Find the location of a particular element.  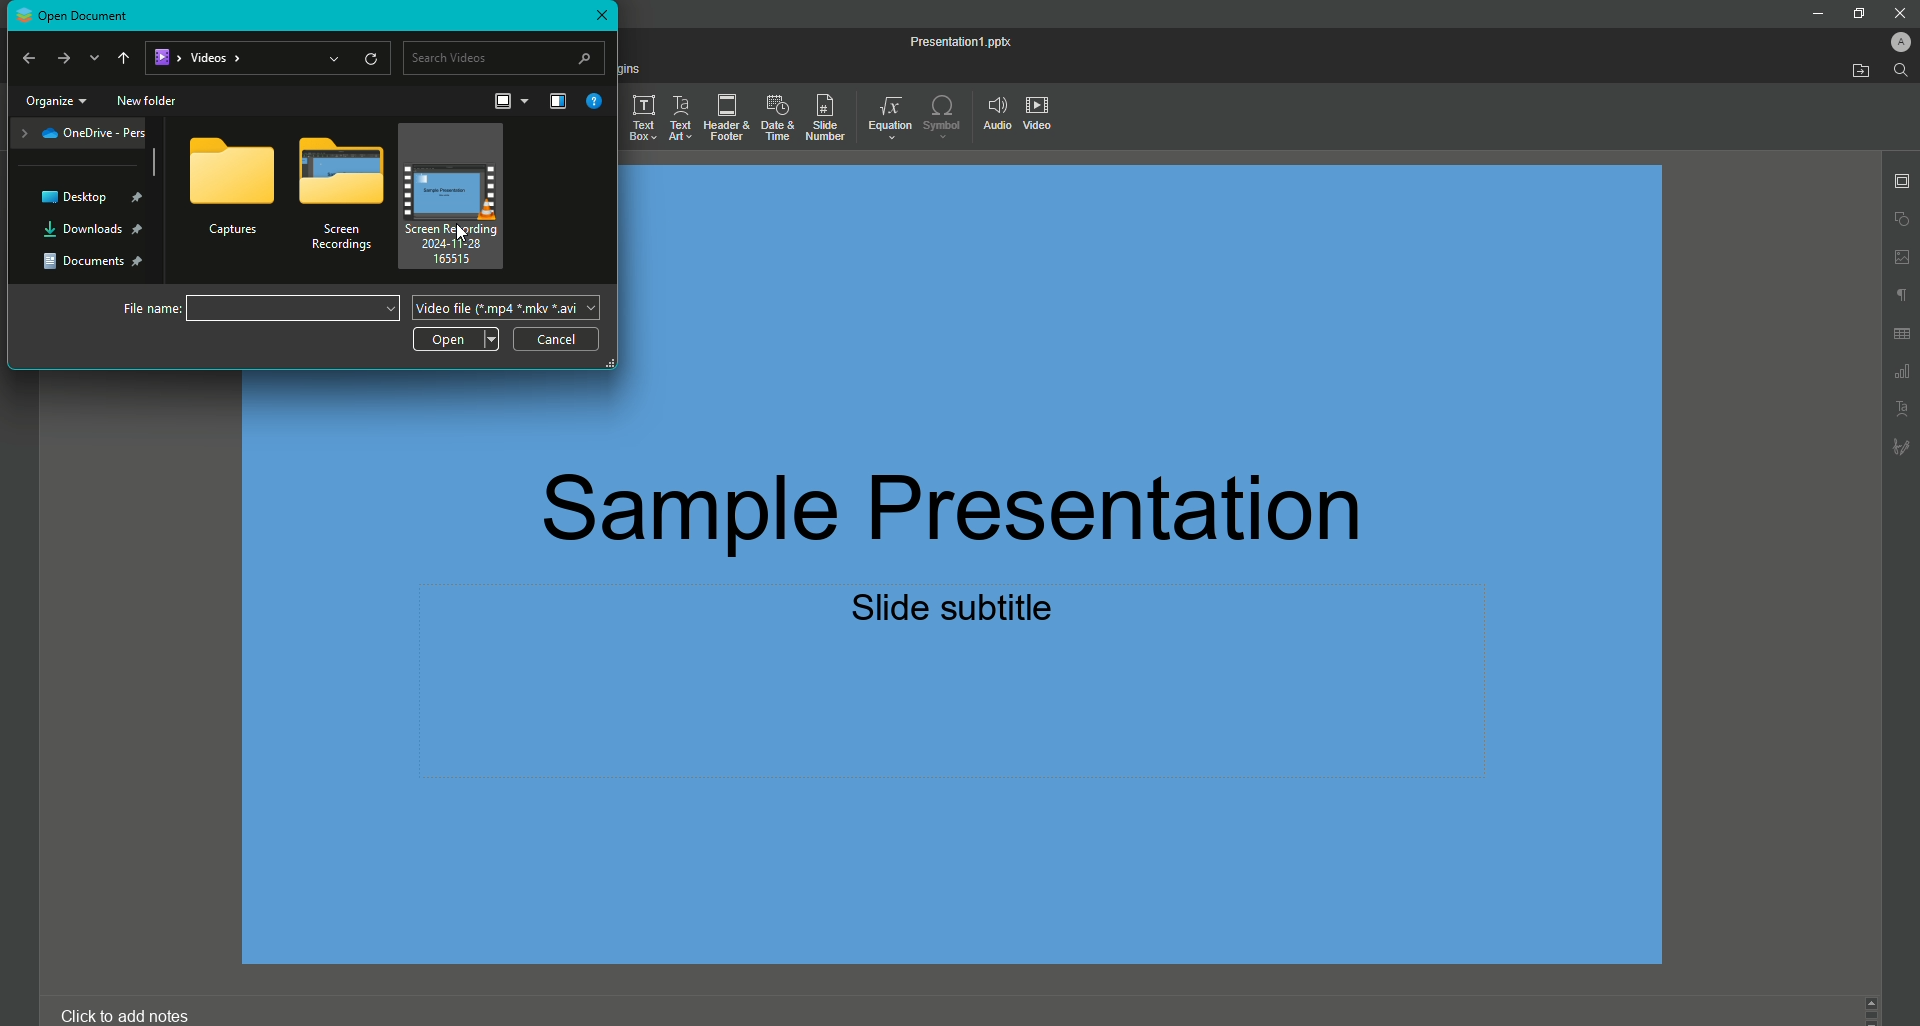

Minimize is located at coordinates (1815, 15).